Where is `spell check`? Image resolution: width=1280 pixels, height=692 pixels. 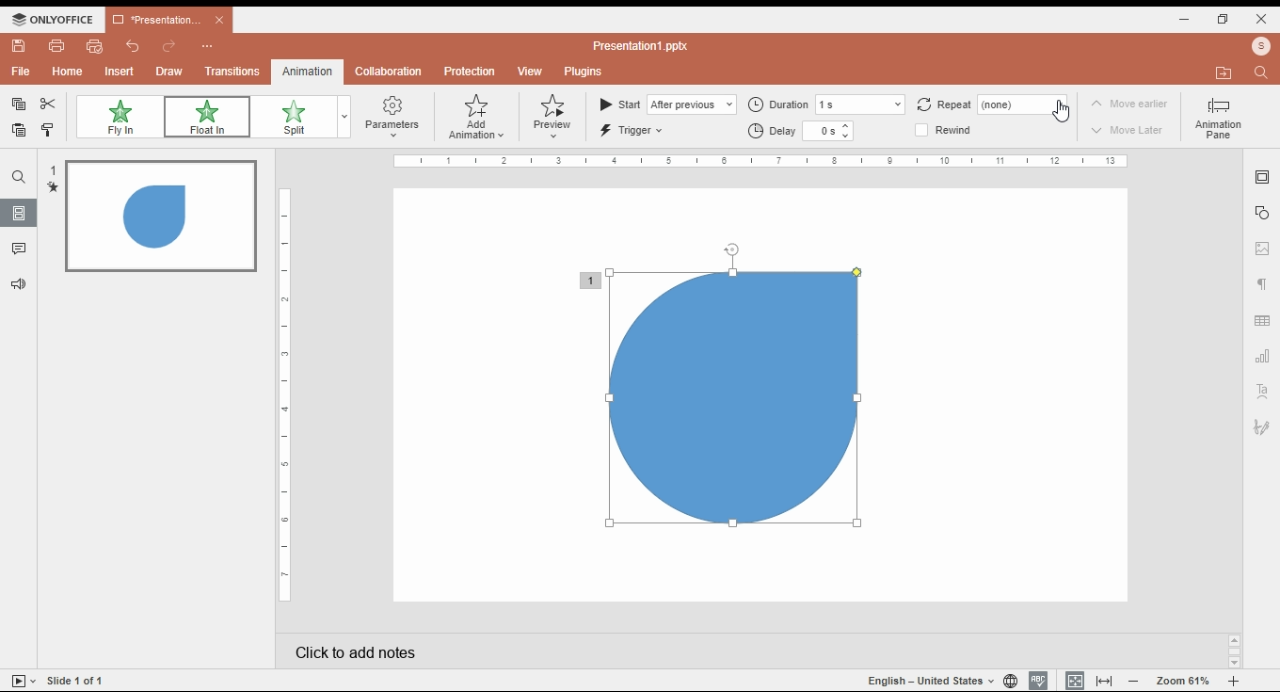
spell check is located at coordinates (1038, 681).